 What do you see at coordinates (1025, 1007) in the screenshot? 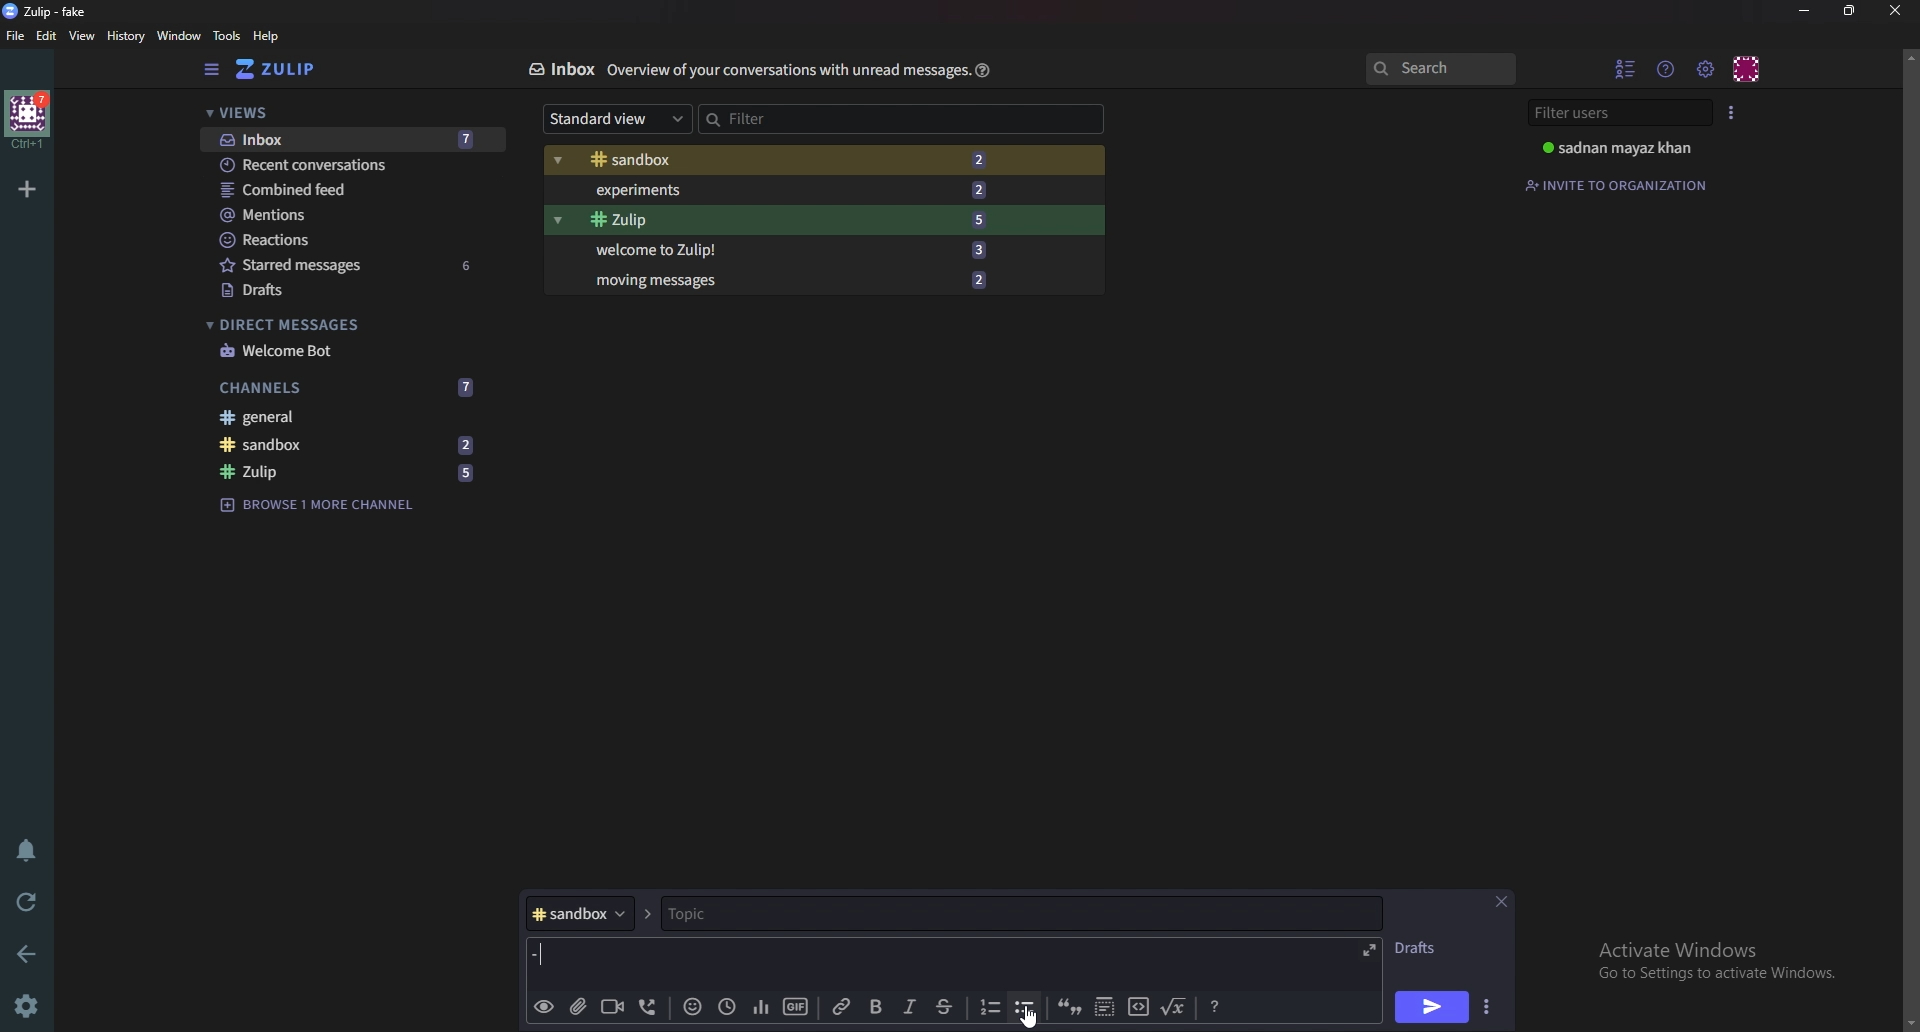
I see `Bullet list` at bounding box center [1025, 1007].